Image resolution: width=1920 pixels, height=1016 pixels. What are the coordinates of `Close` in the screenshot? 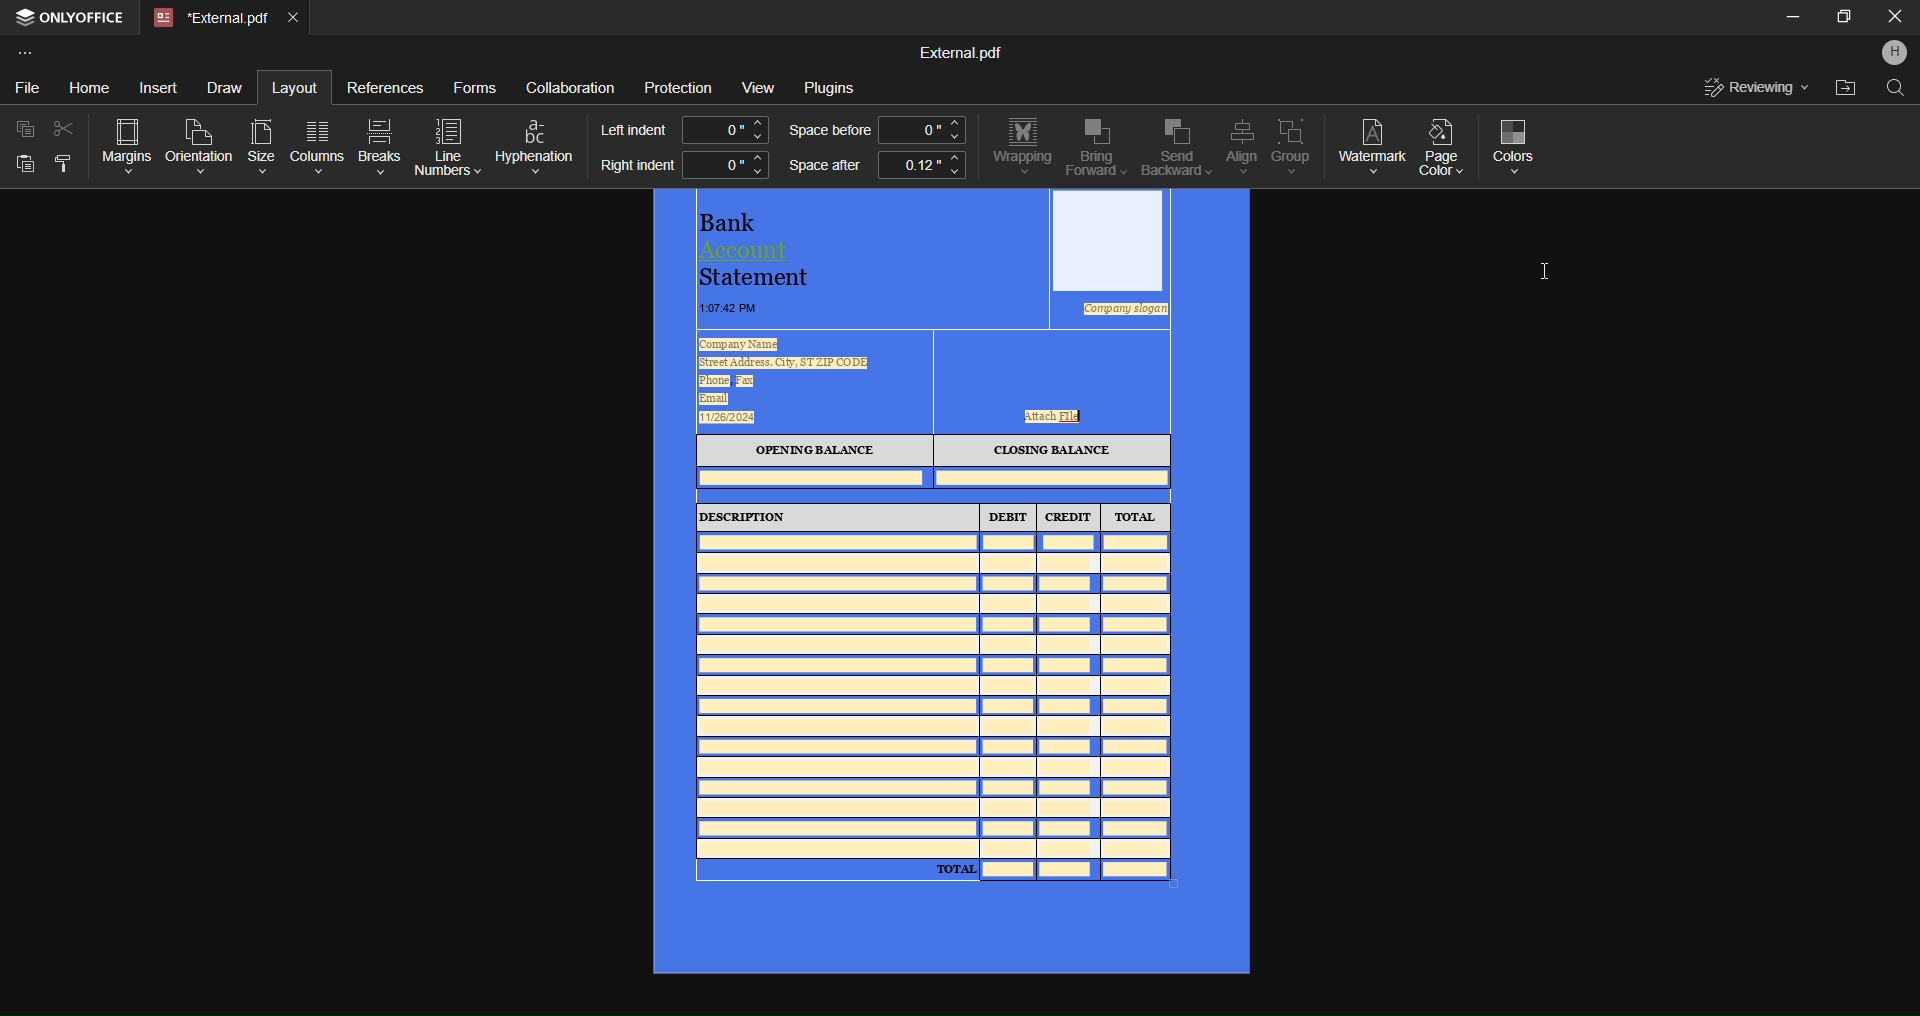 It's located at (1894, 19).